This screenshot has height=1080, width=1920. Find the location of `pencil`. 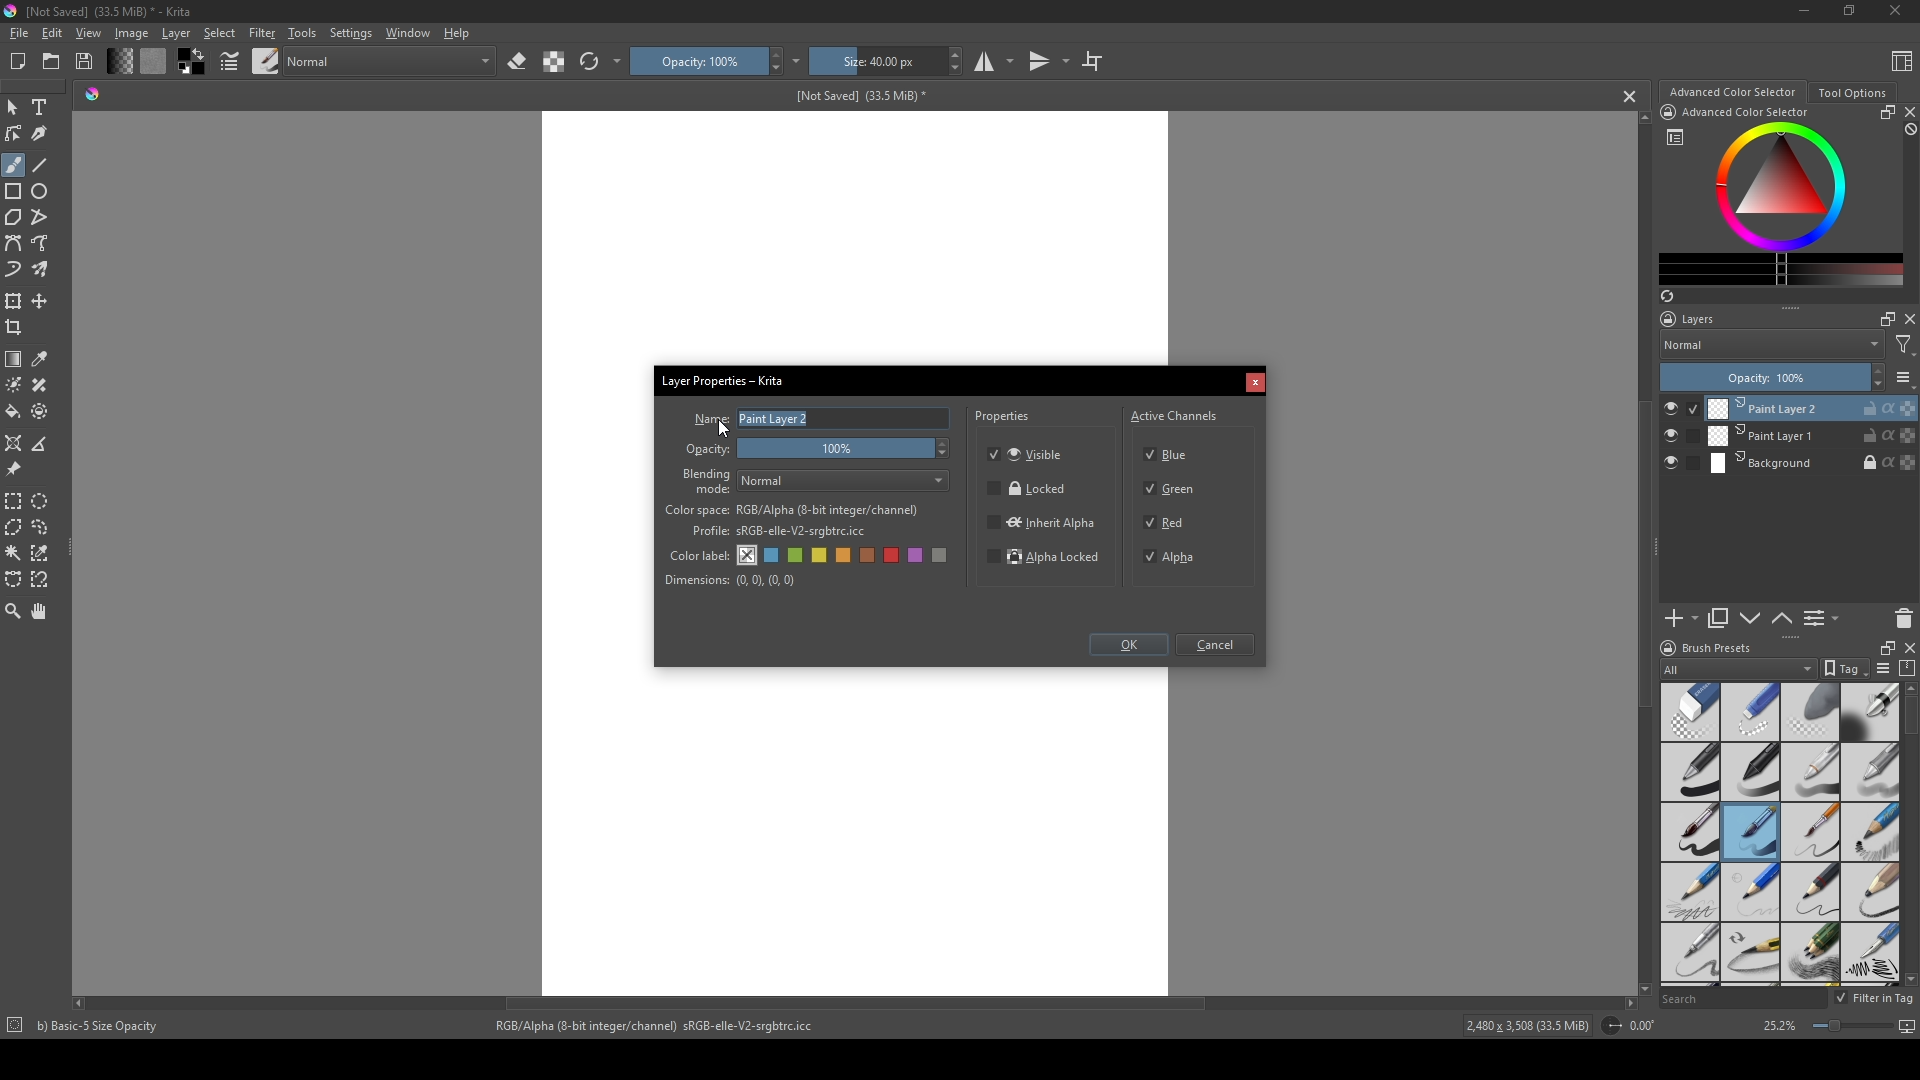

pencil is located at coordinates (1871, 833).